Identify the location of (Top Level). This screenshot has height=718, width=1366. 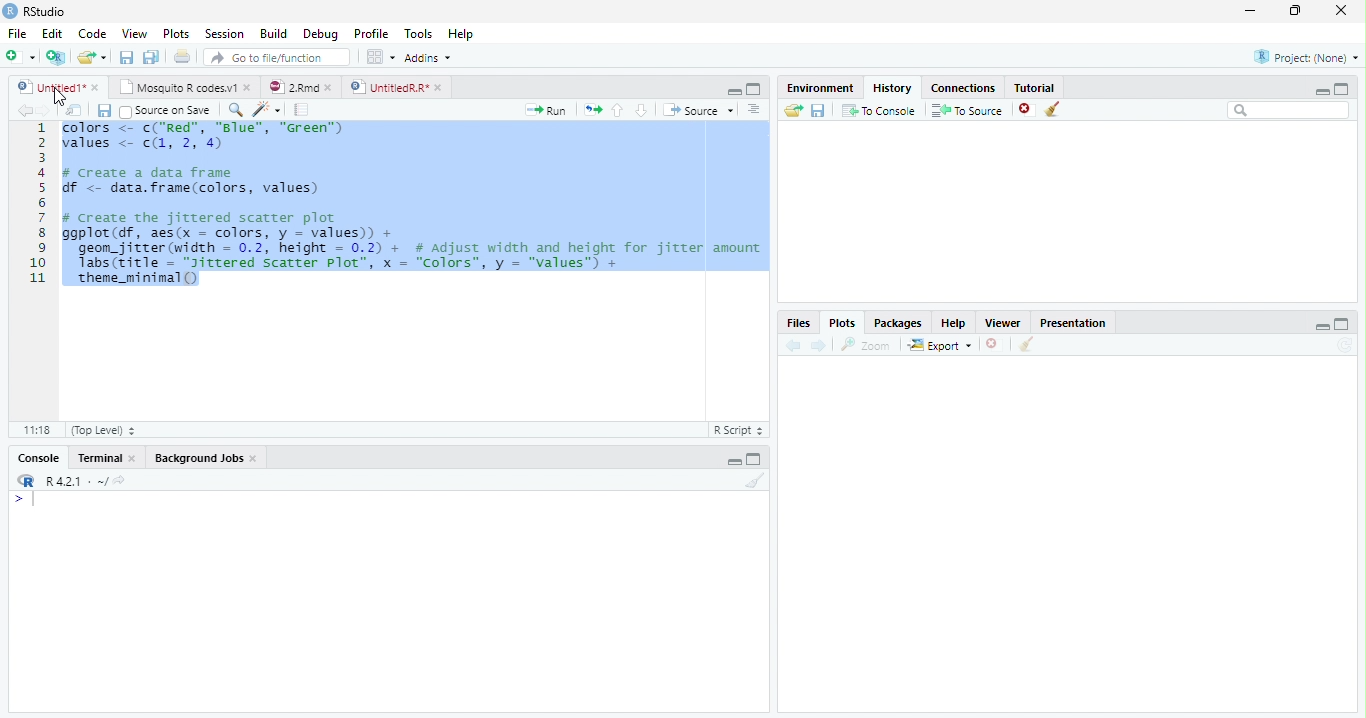
(102, 430).